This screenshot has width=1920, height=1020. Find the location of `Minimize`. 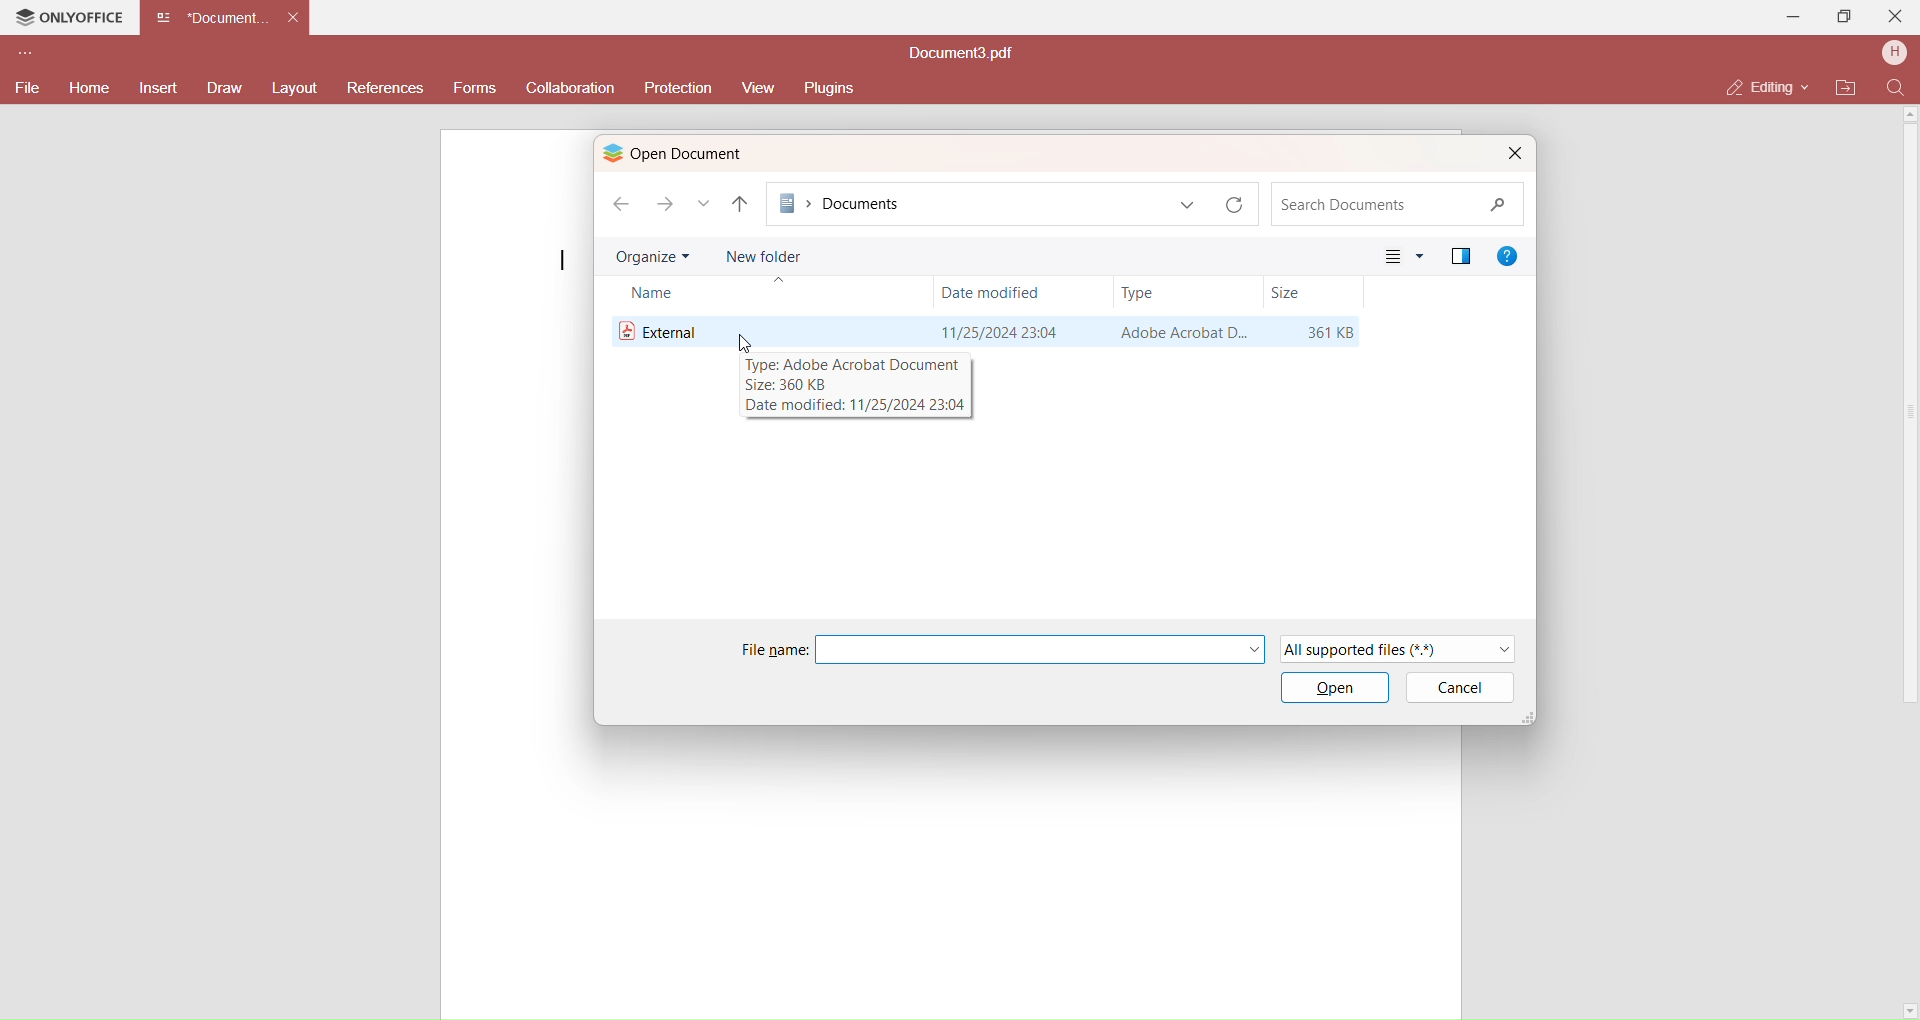

Minimize is located at coordinates (1794, 17).